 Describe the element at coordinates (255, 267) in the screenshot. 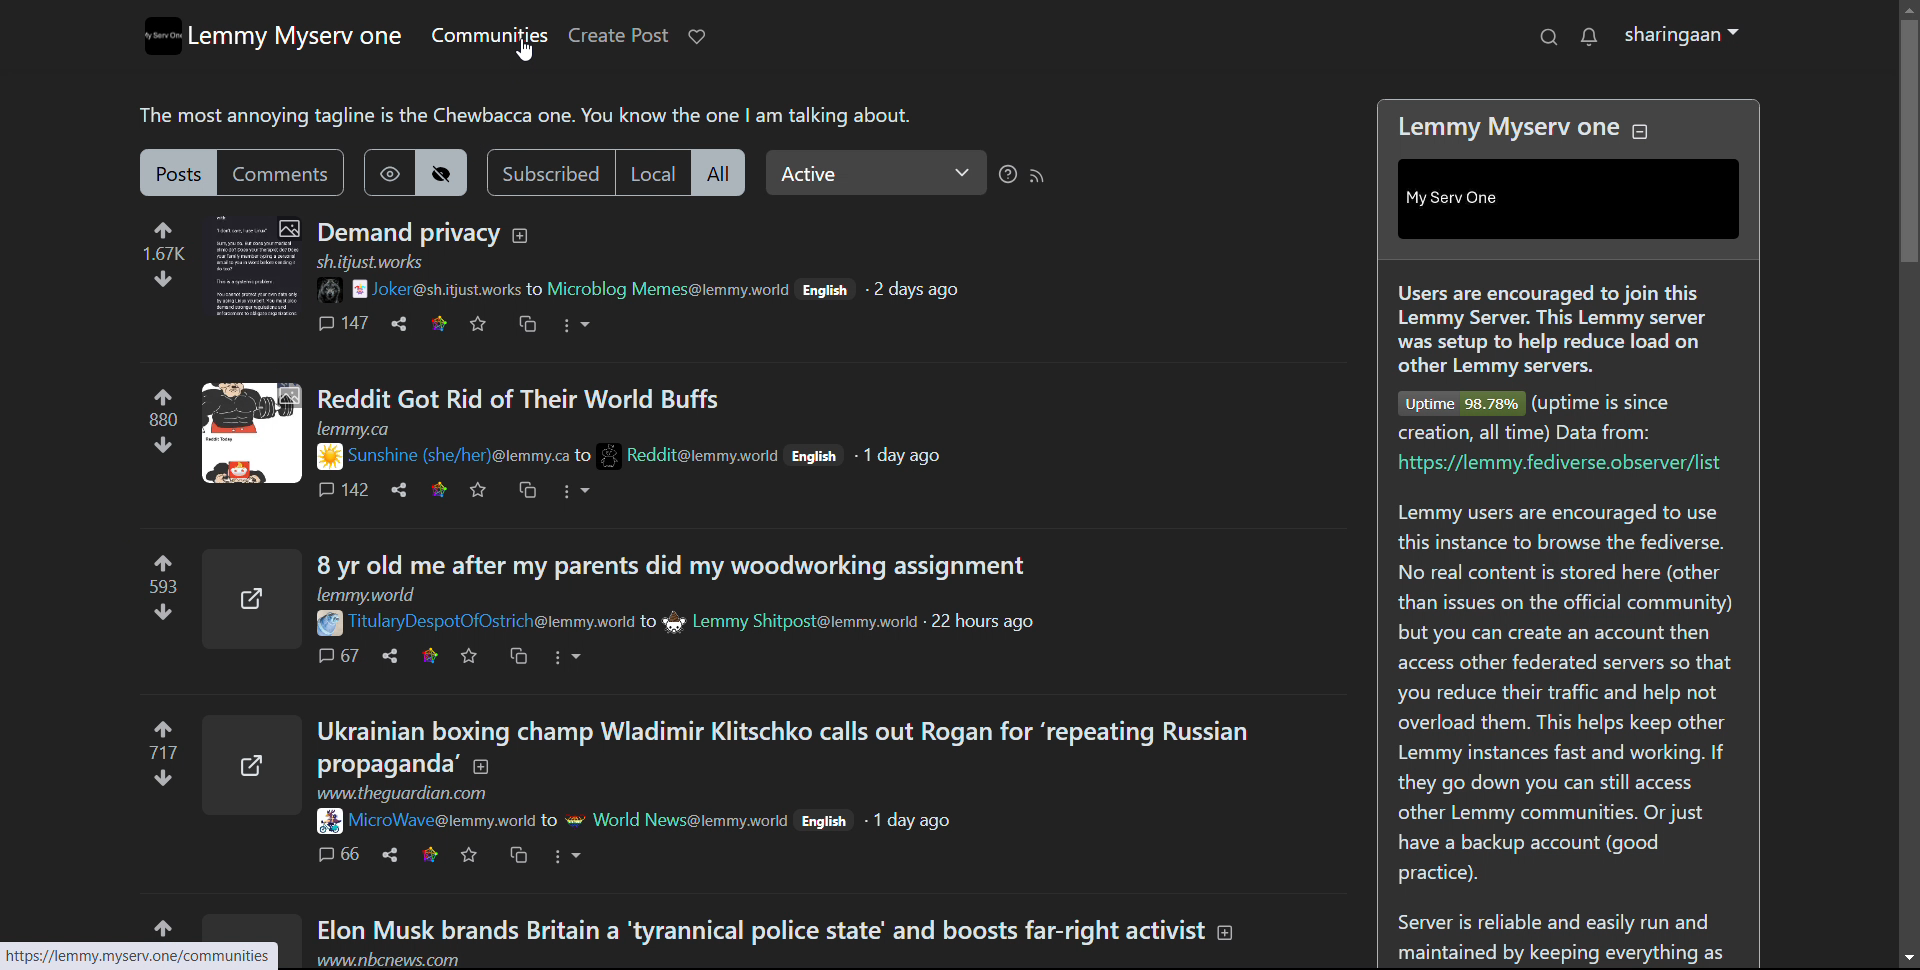

I see `thumbnail` at that location.